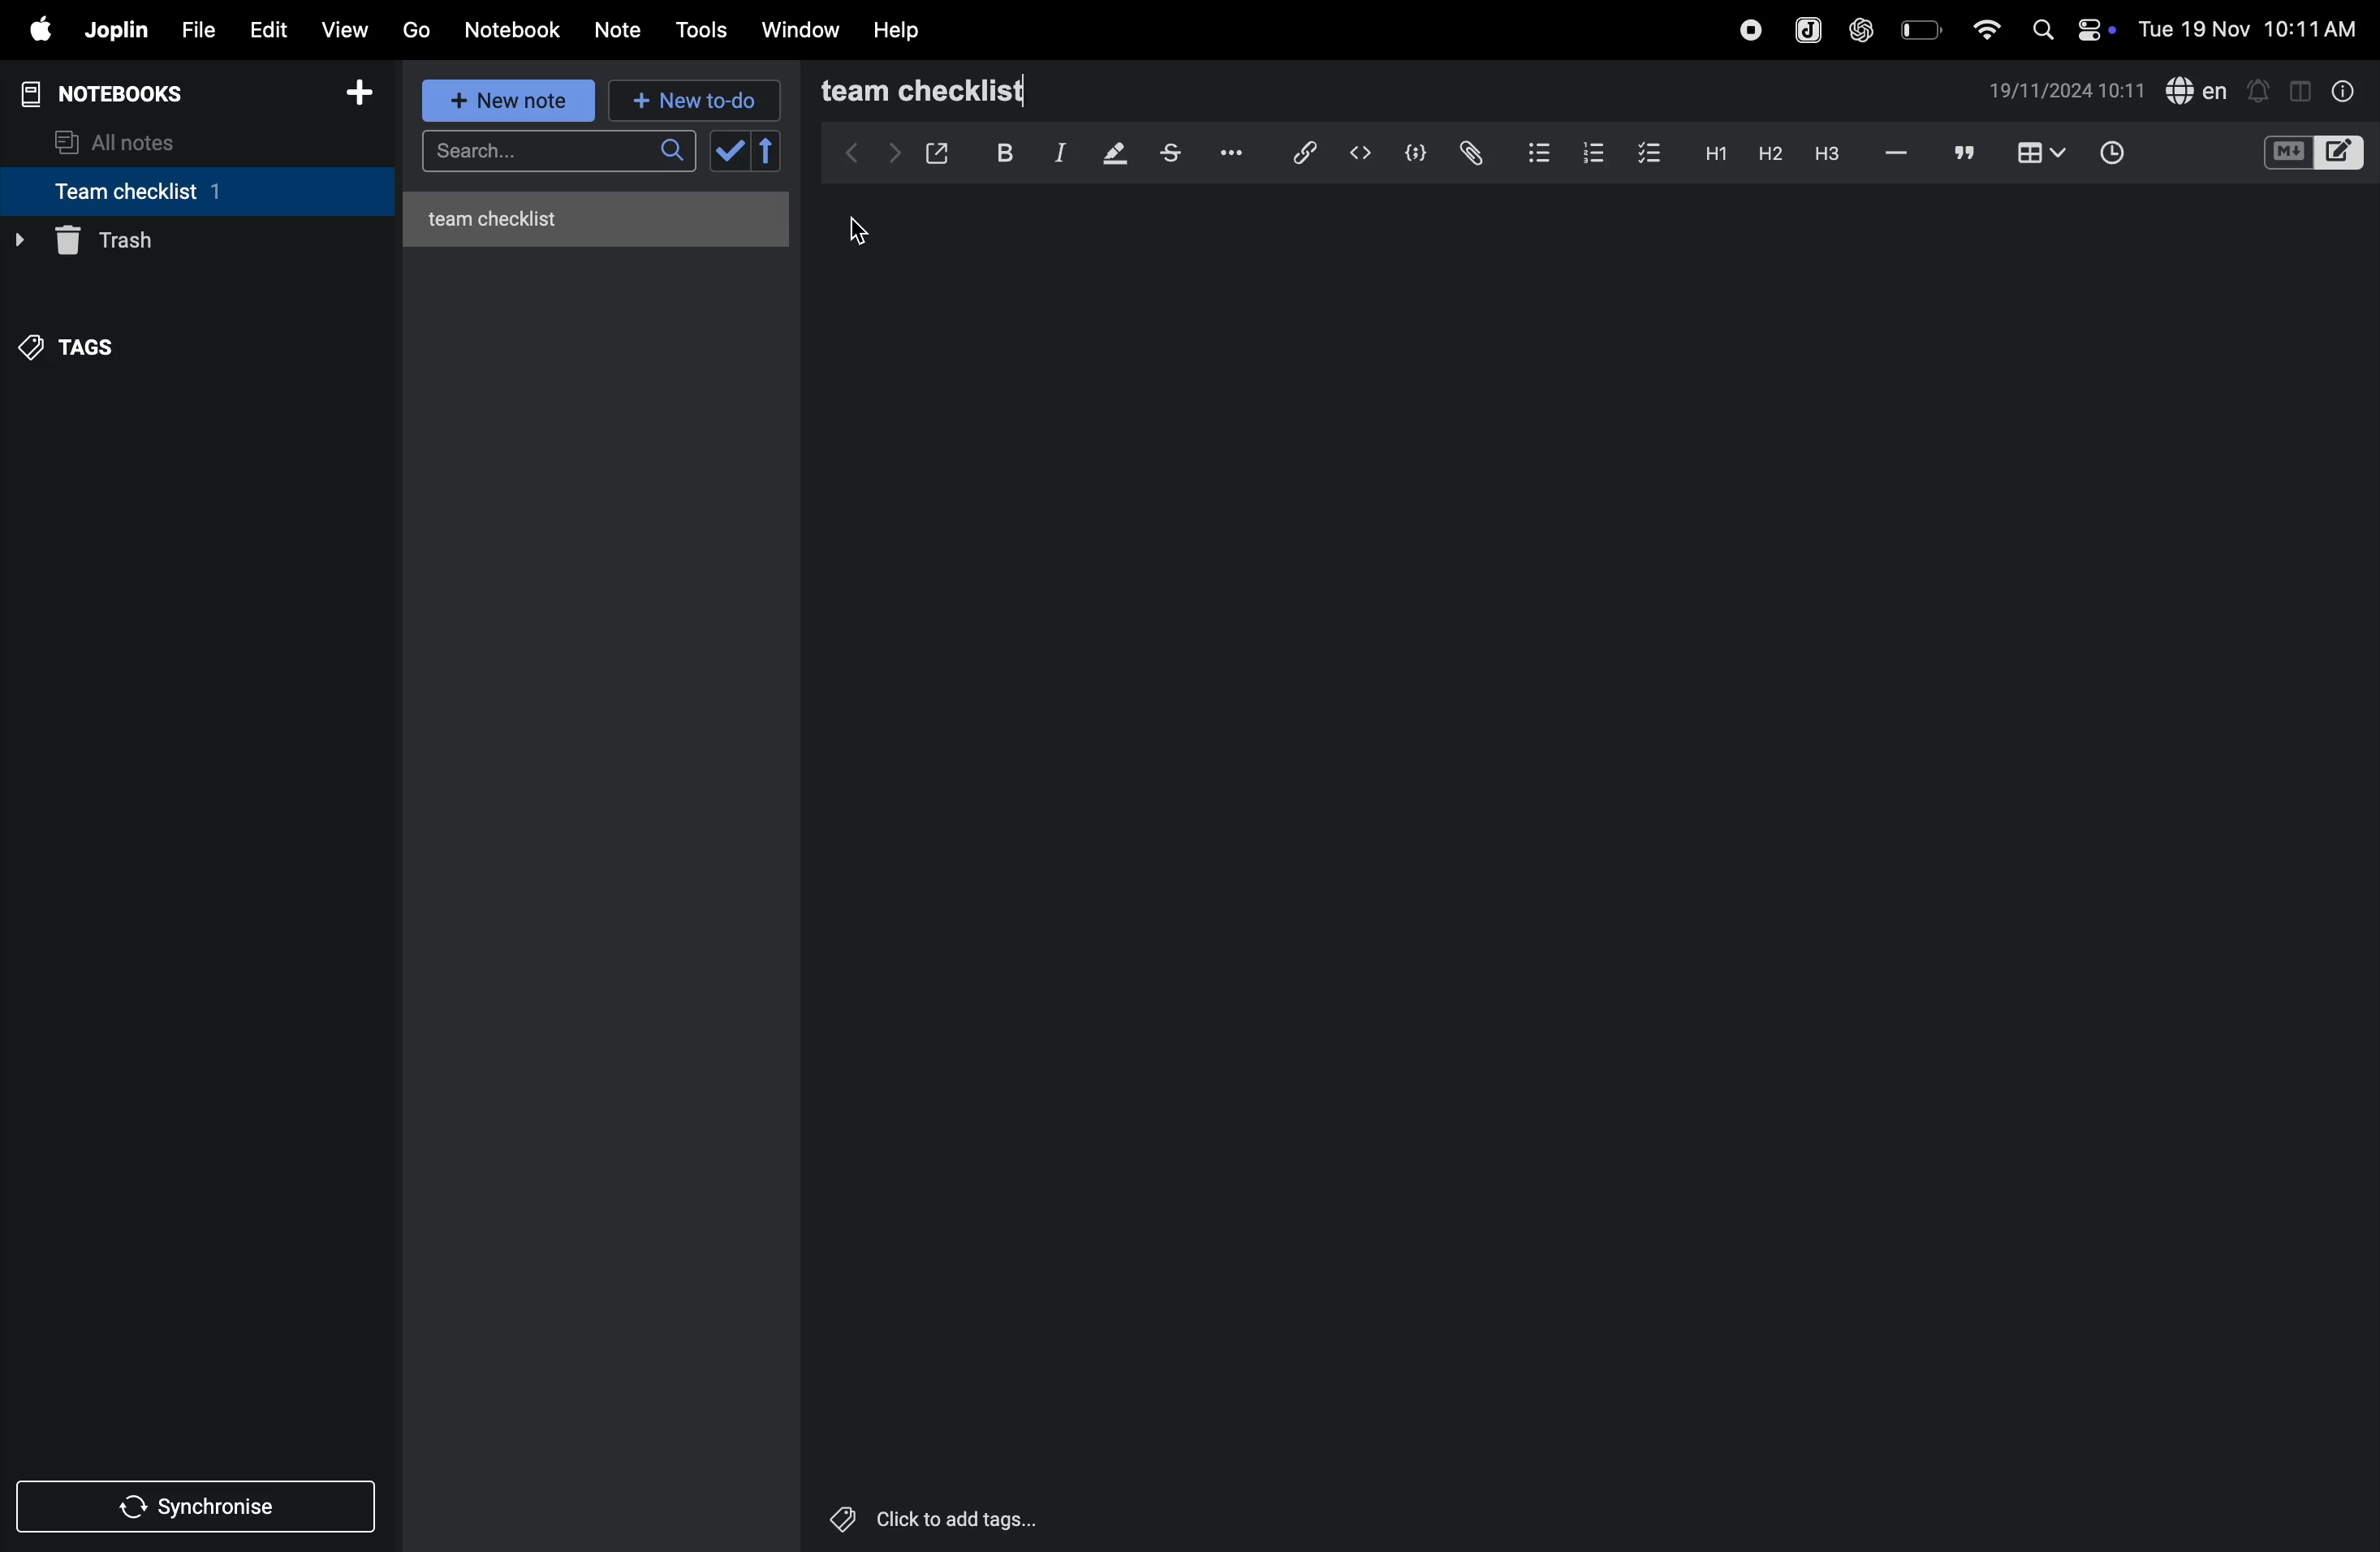  What do you see at coordinates (747, 152) in the screenshot?
I see `check` at bounding box center [747, 152].